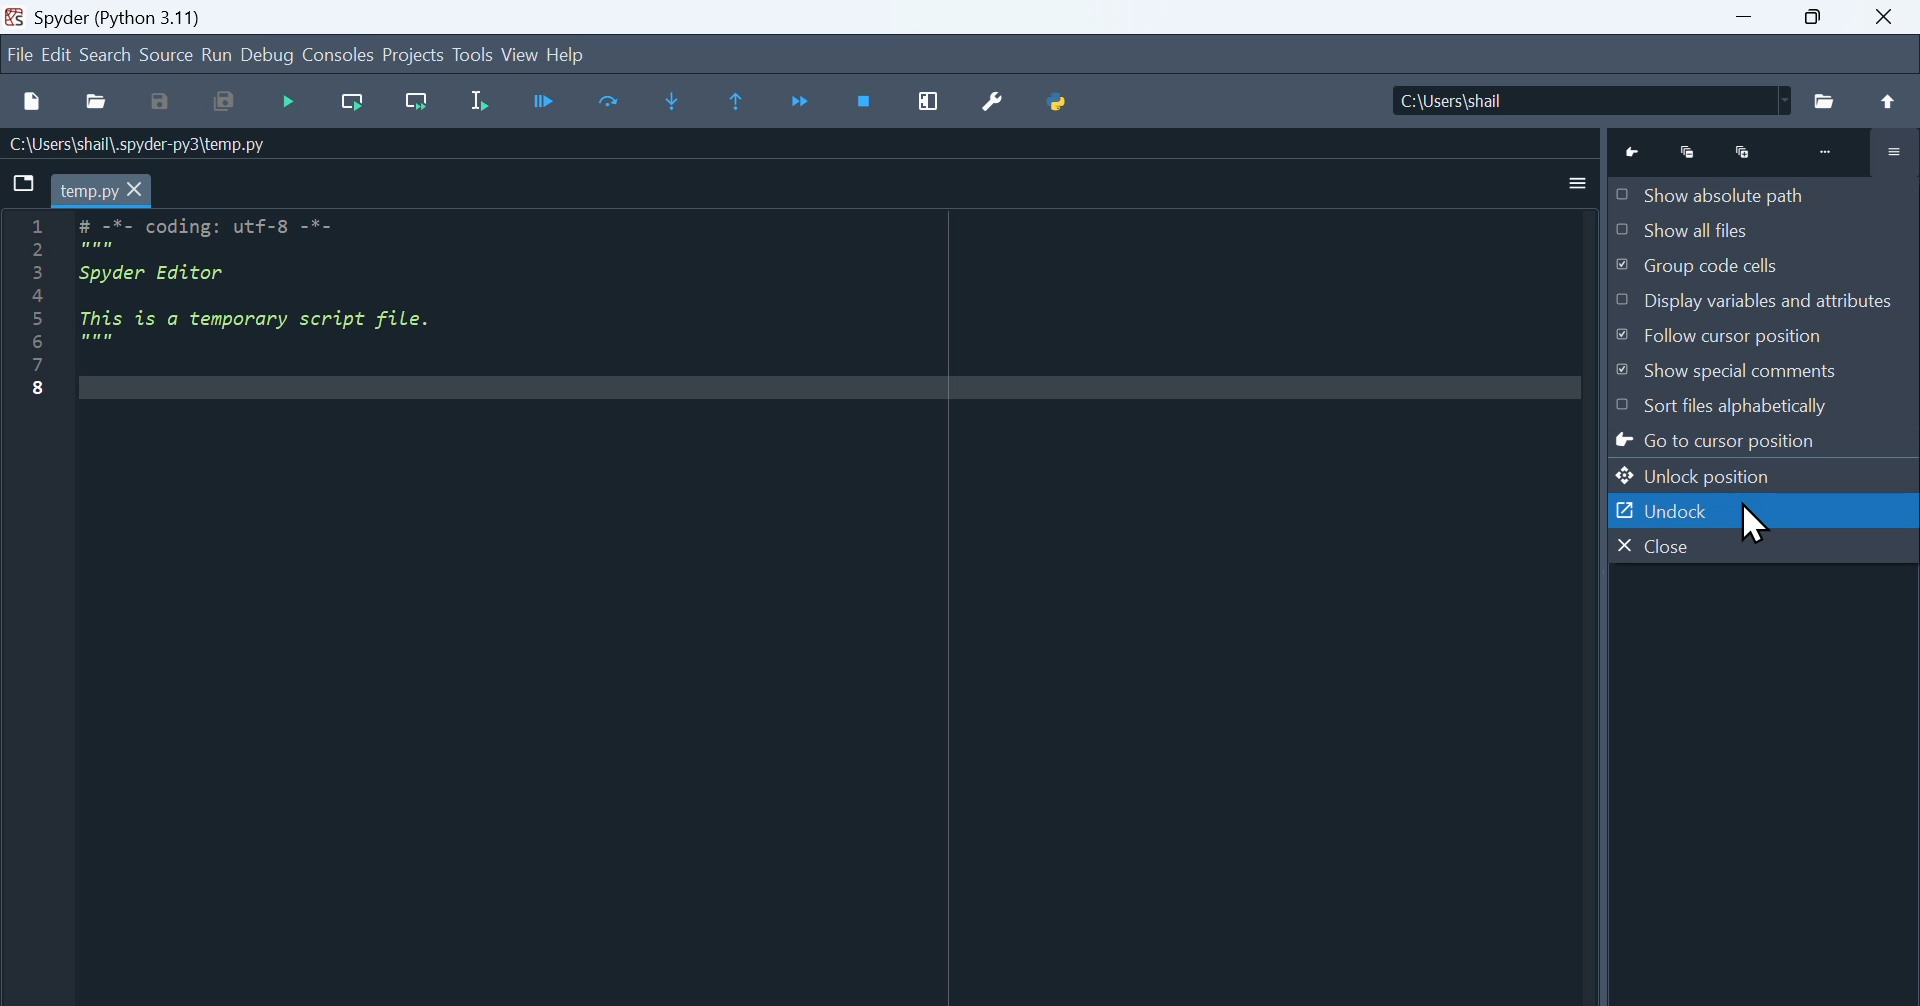 The image size is (1920, 1006). What do you see at coordinates (474, 52) in the screenshot?
I see `Tools` at bounding box center [474, 52].